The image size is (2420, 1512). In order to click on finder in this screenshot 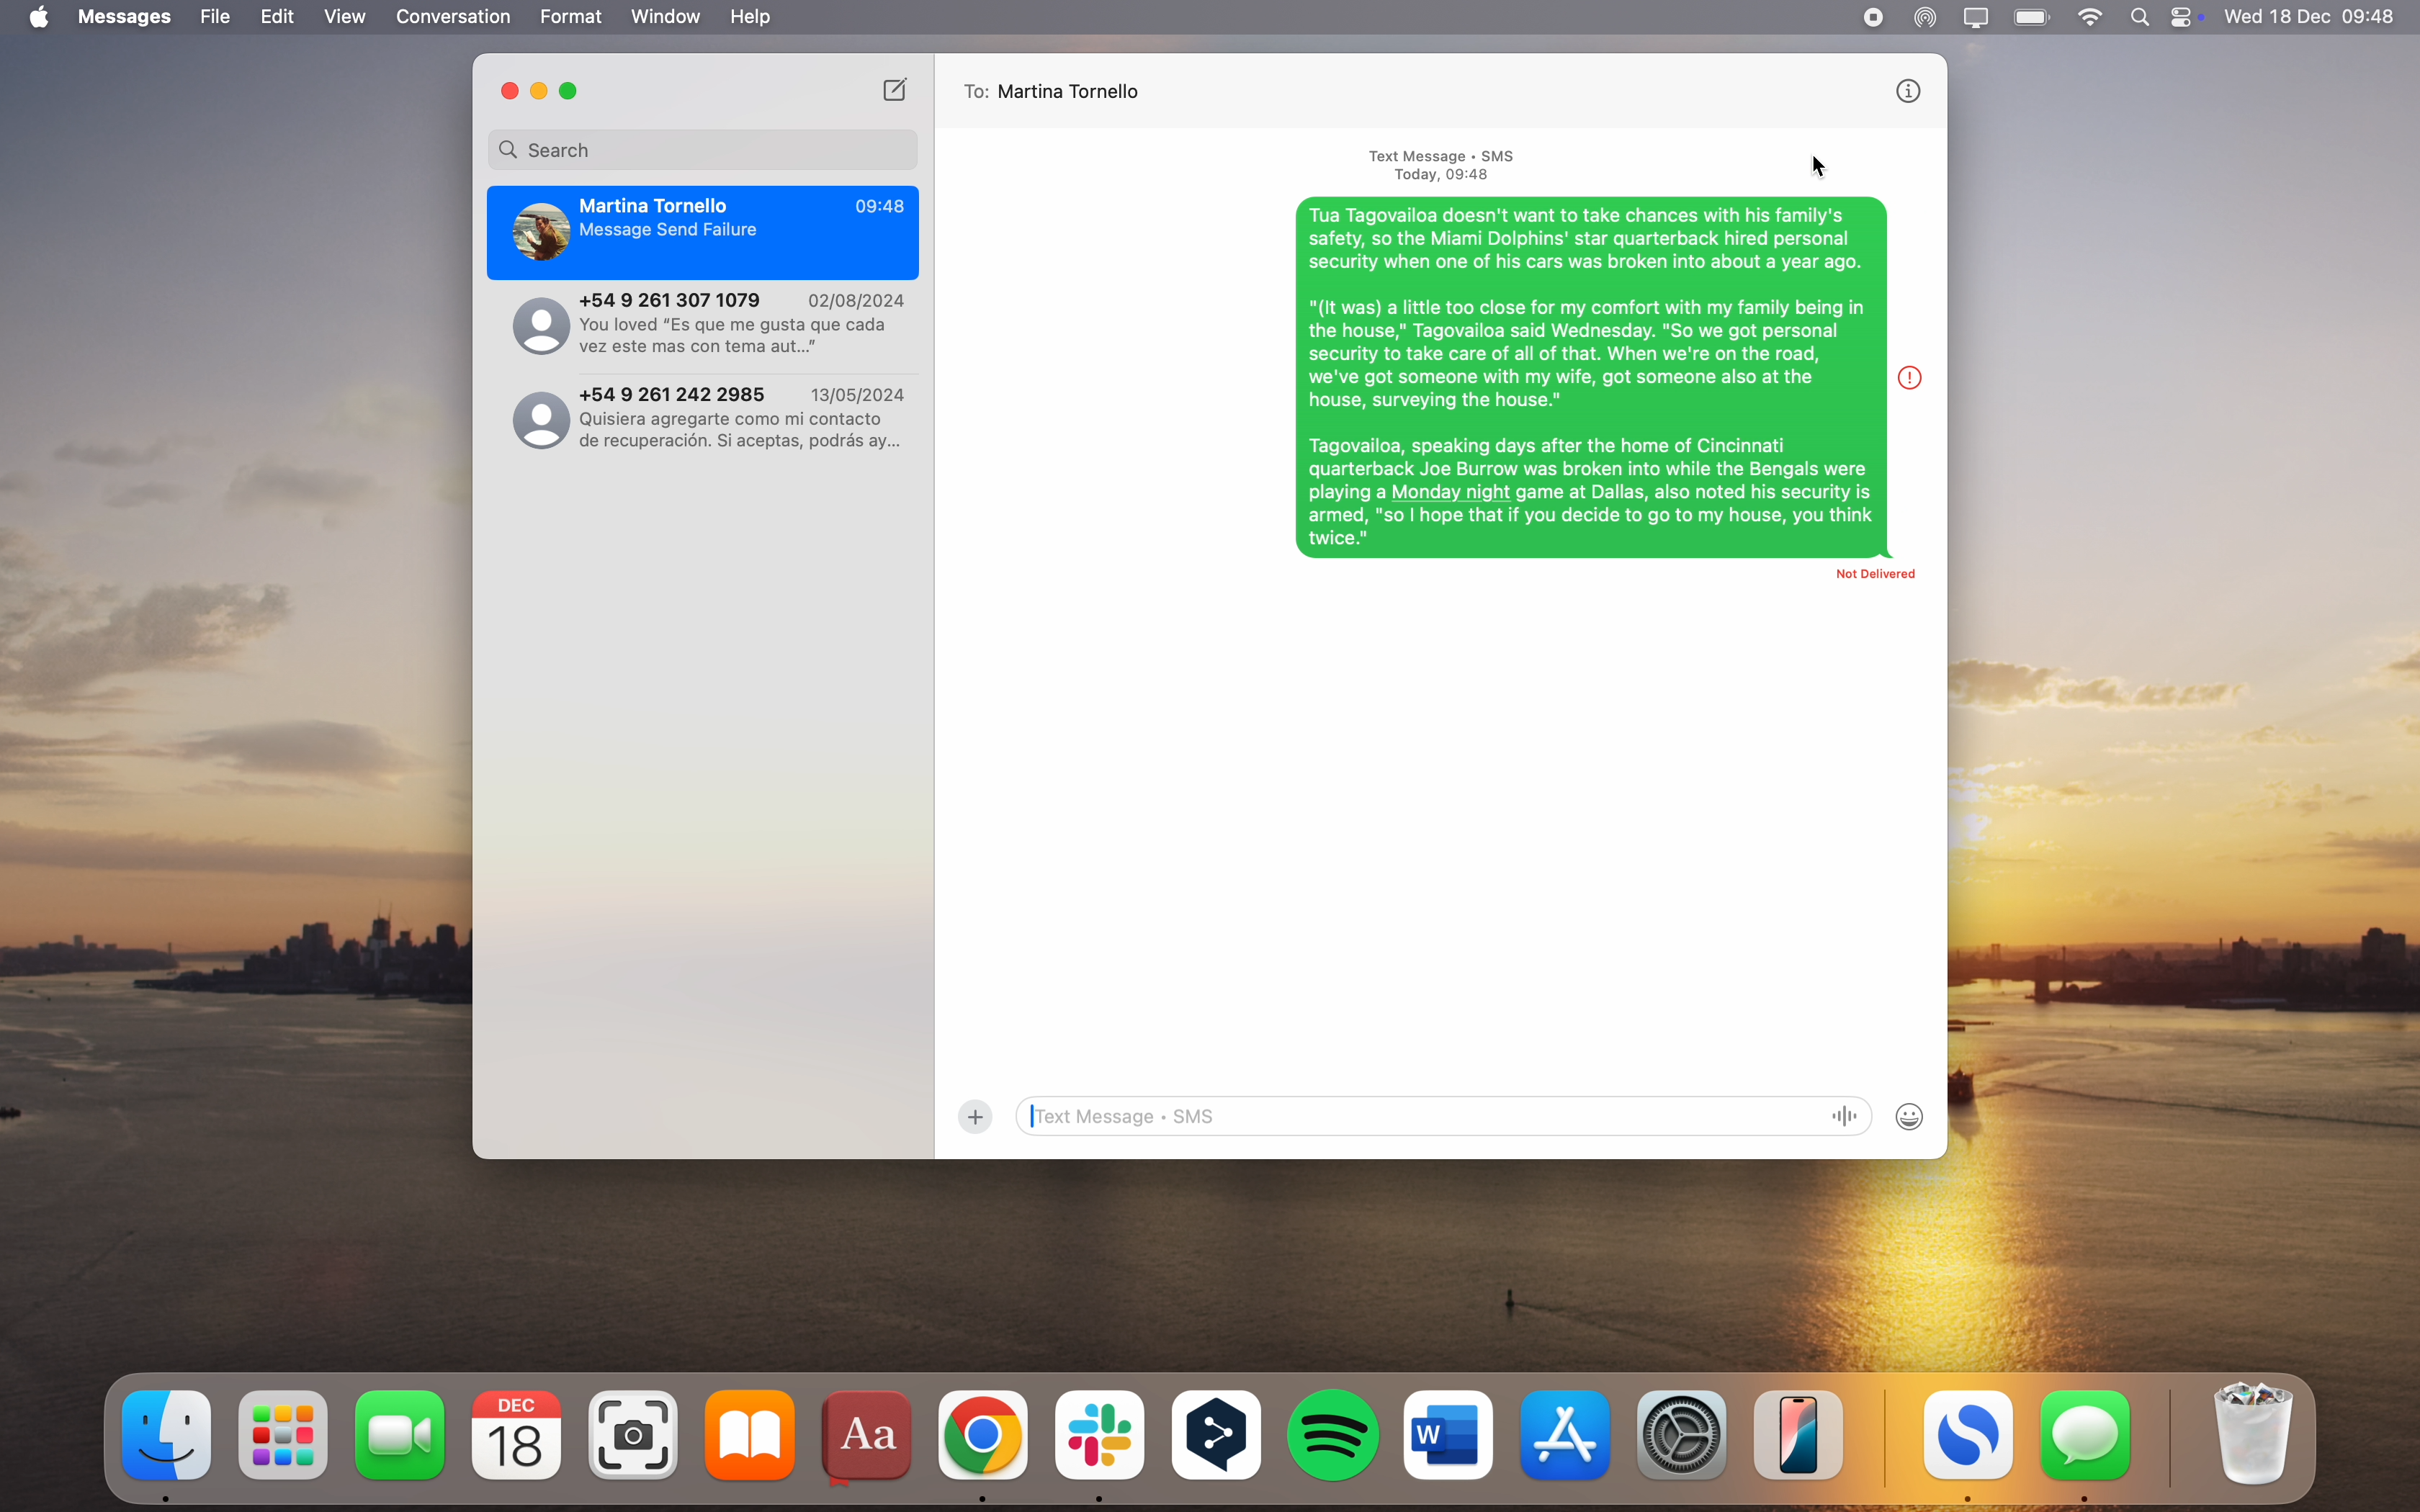, I will do `click(169, 1444)`.